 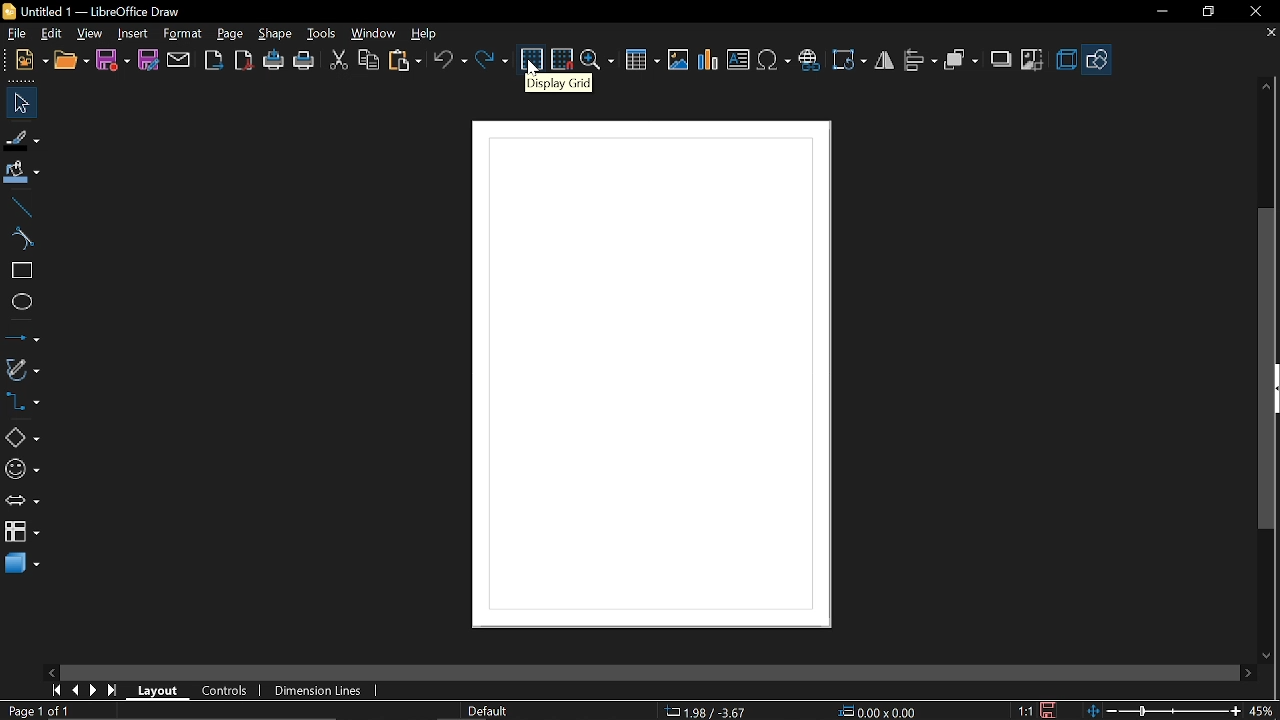 What do you see at coordinates (22, 502) in the screenshot?
I see `arrows` at bounding box center [22, 502].